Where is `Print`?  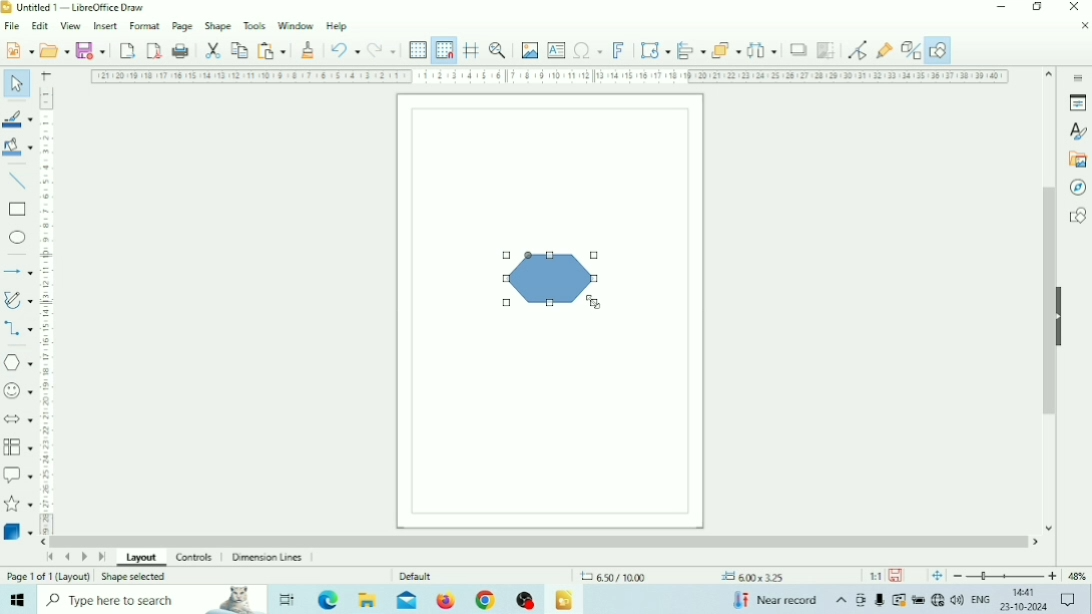
Print is located at coordinates (181, 51).